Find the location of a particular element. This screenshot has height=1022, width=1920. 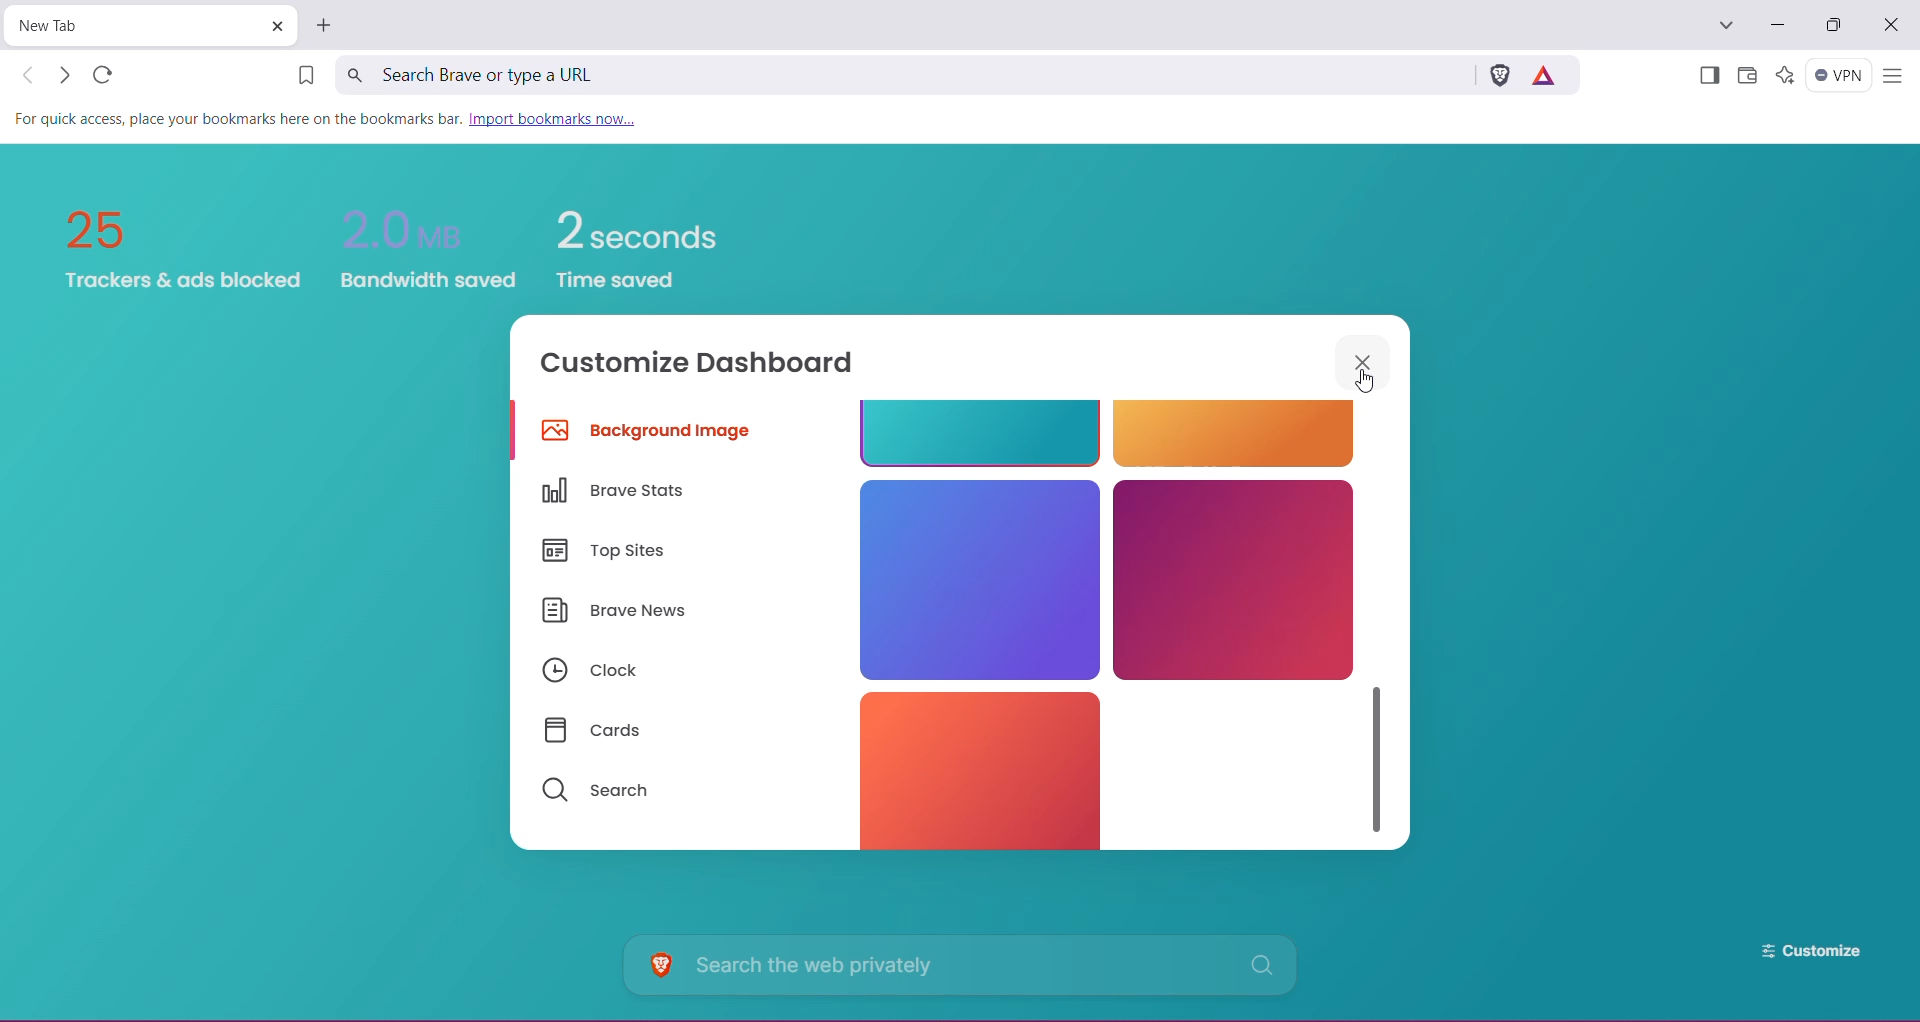

Clock is located at coordinates (589, 672).